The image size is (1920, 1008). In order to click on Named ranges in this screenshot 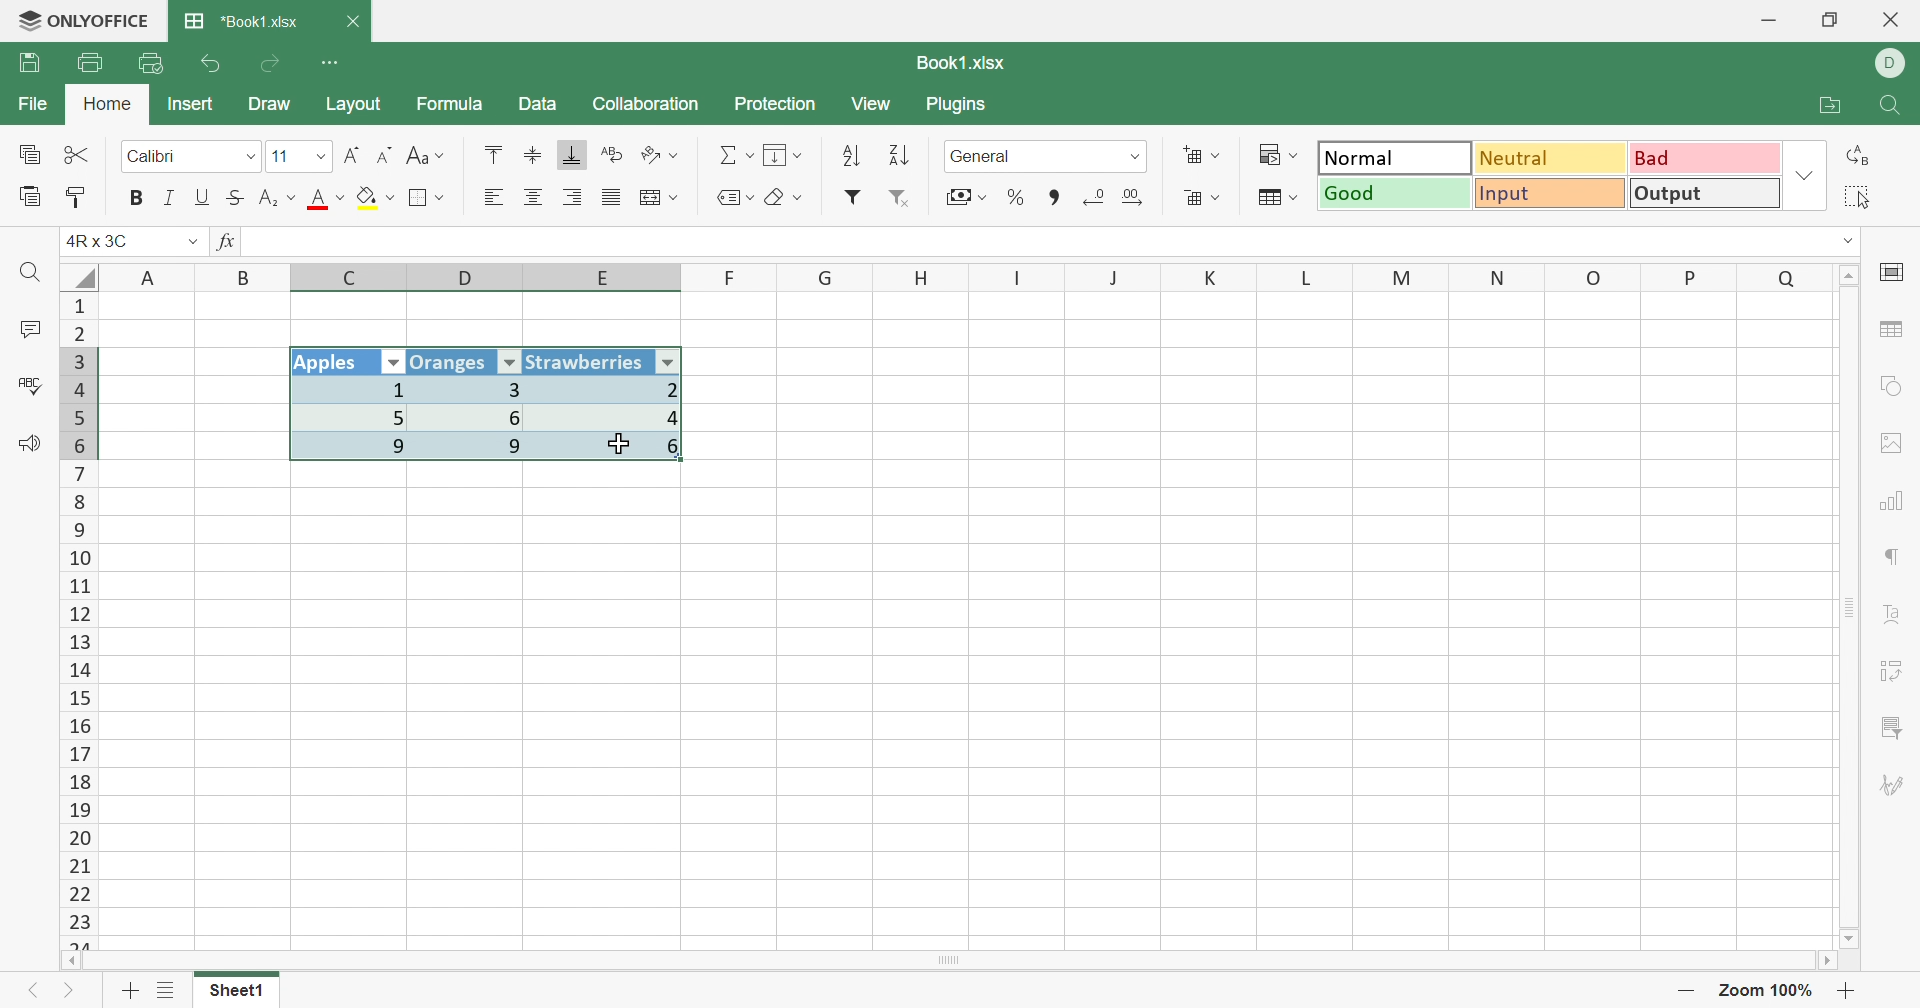, I will do `click(731, 197)`.